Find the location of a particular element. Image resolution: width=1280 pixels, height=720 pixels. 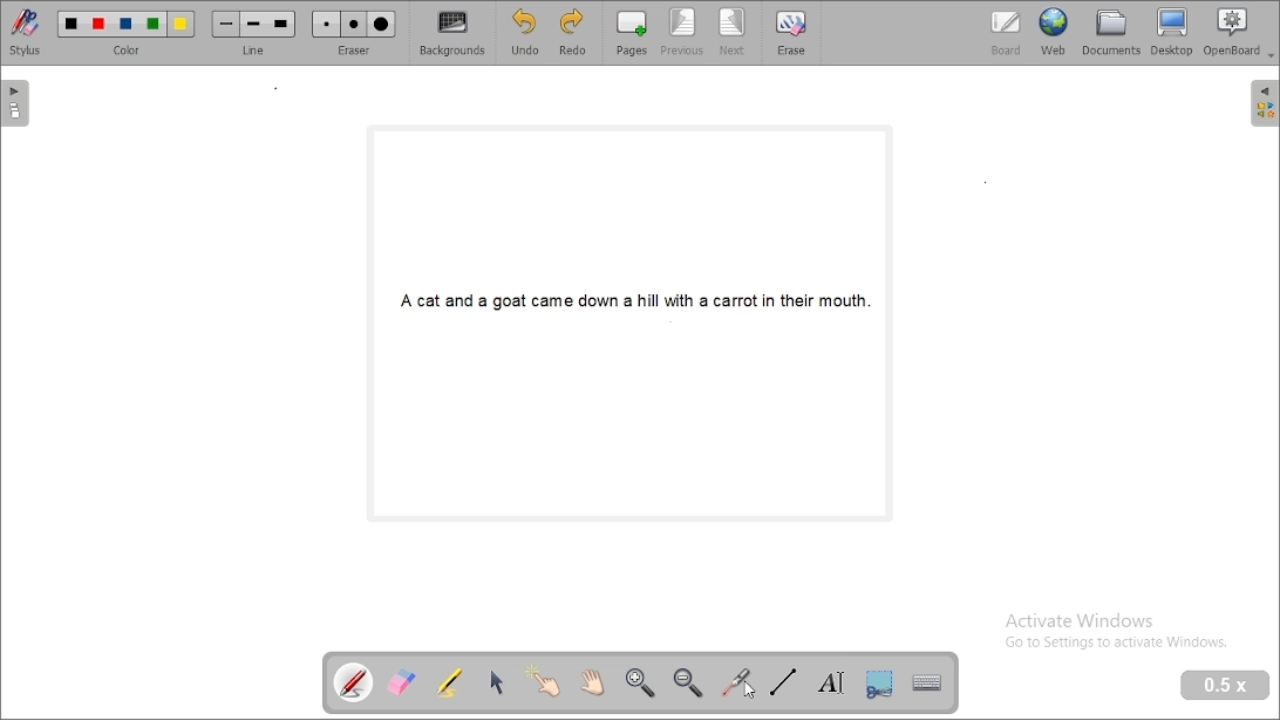

draw lines is located at coordinates (784, 681).